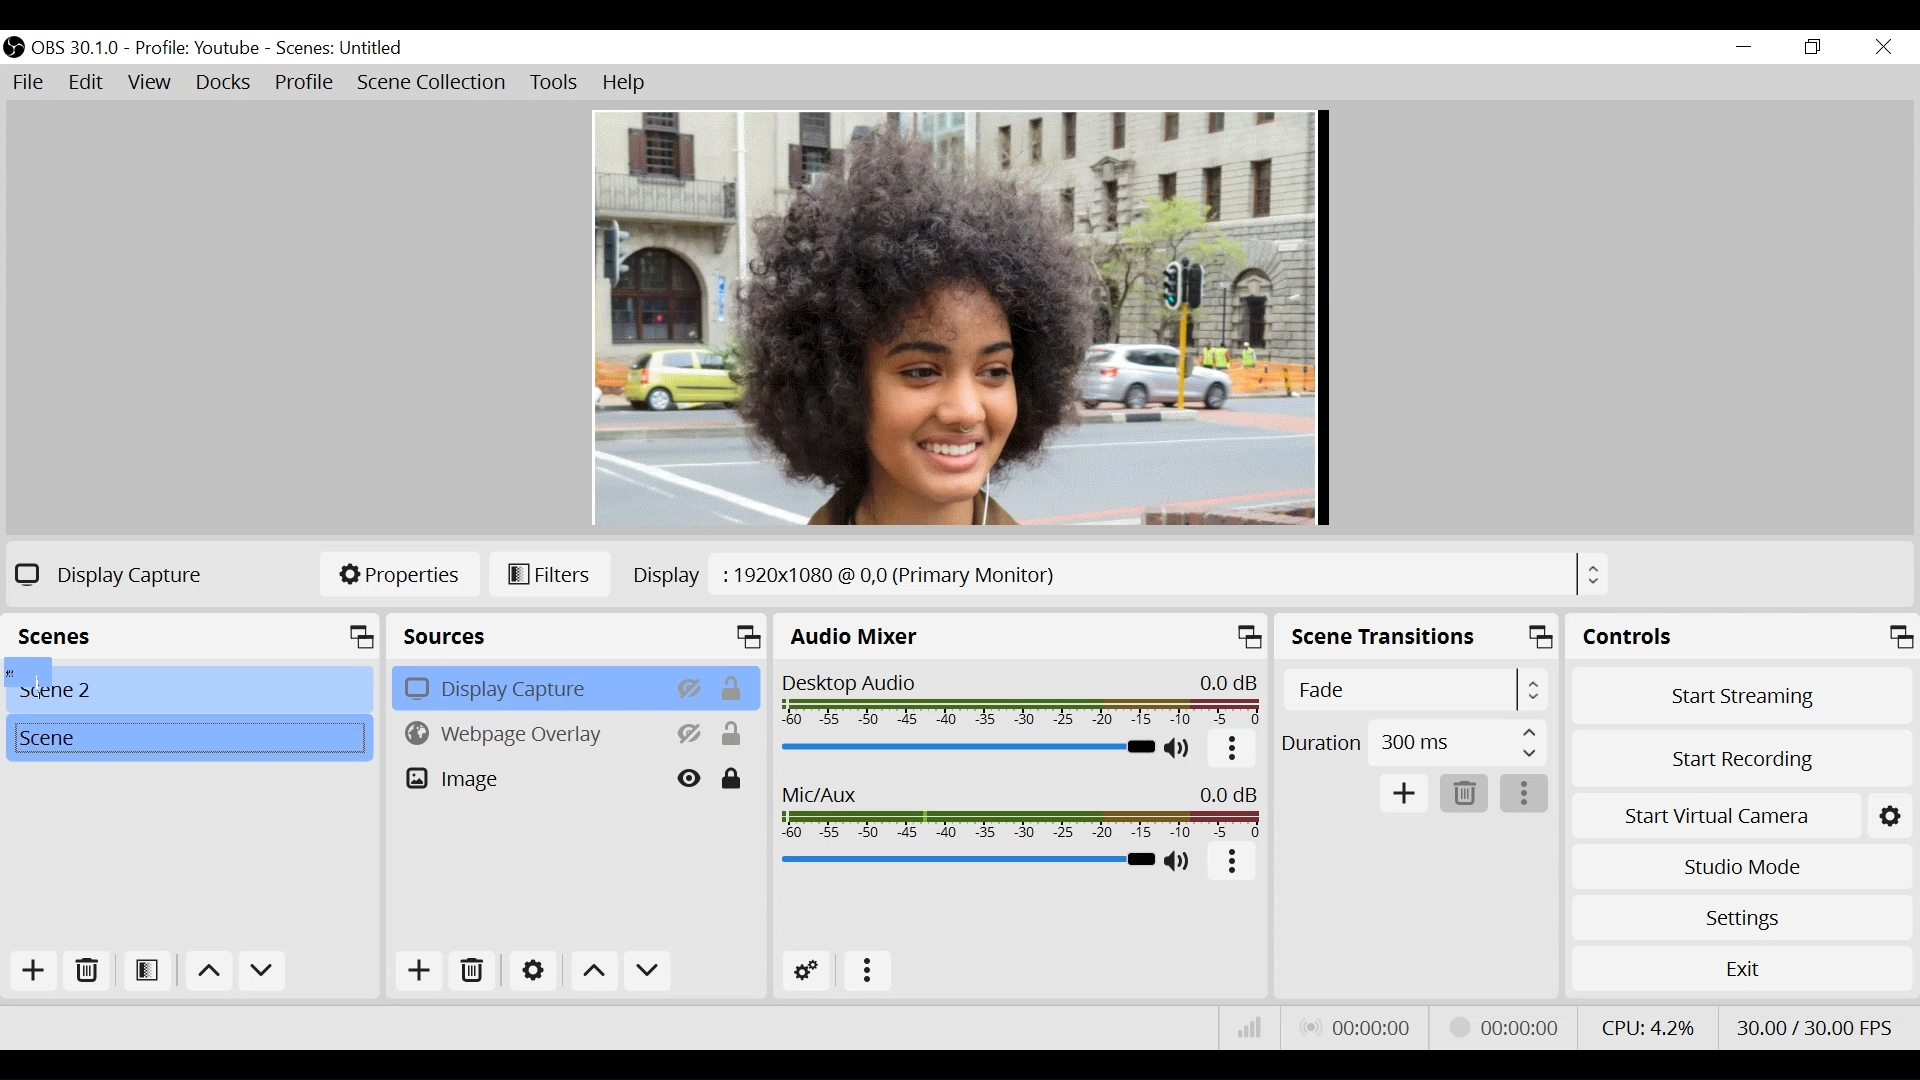  Describe the element at coordinates (225, 83) in the screenshot. I see `Docks` at that location.